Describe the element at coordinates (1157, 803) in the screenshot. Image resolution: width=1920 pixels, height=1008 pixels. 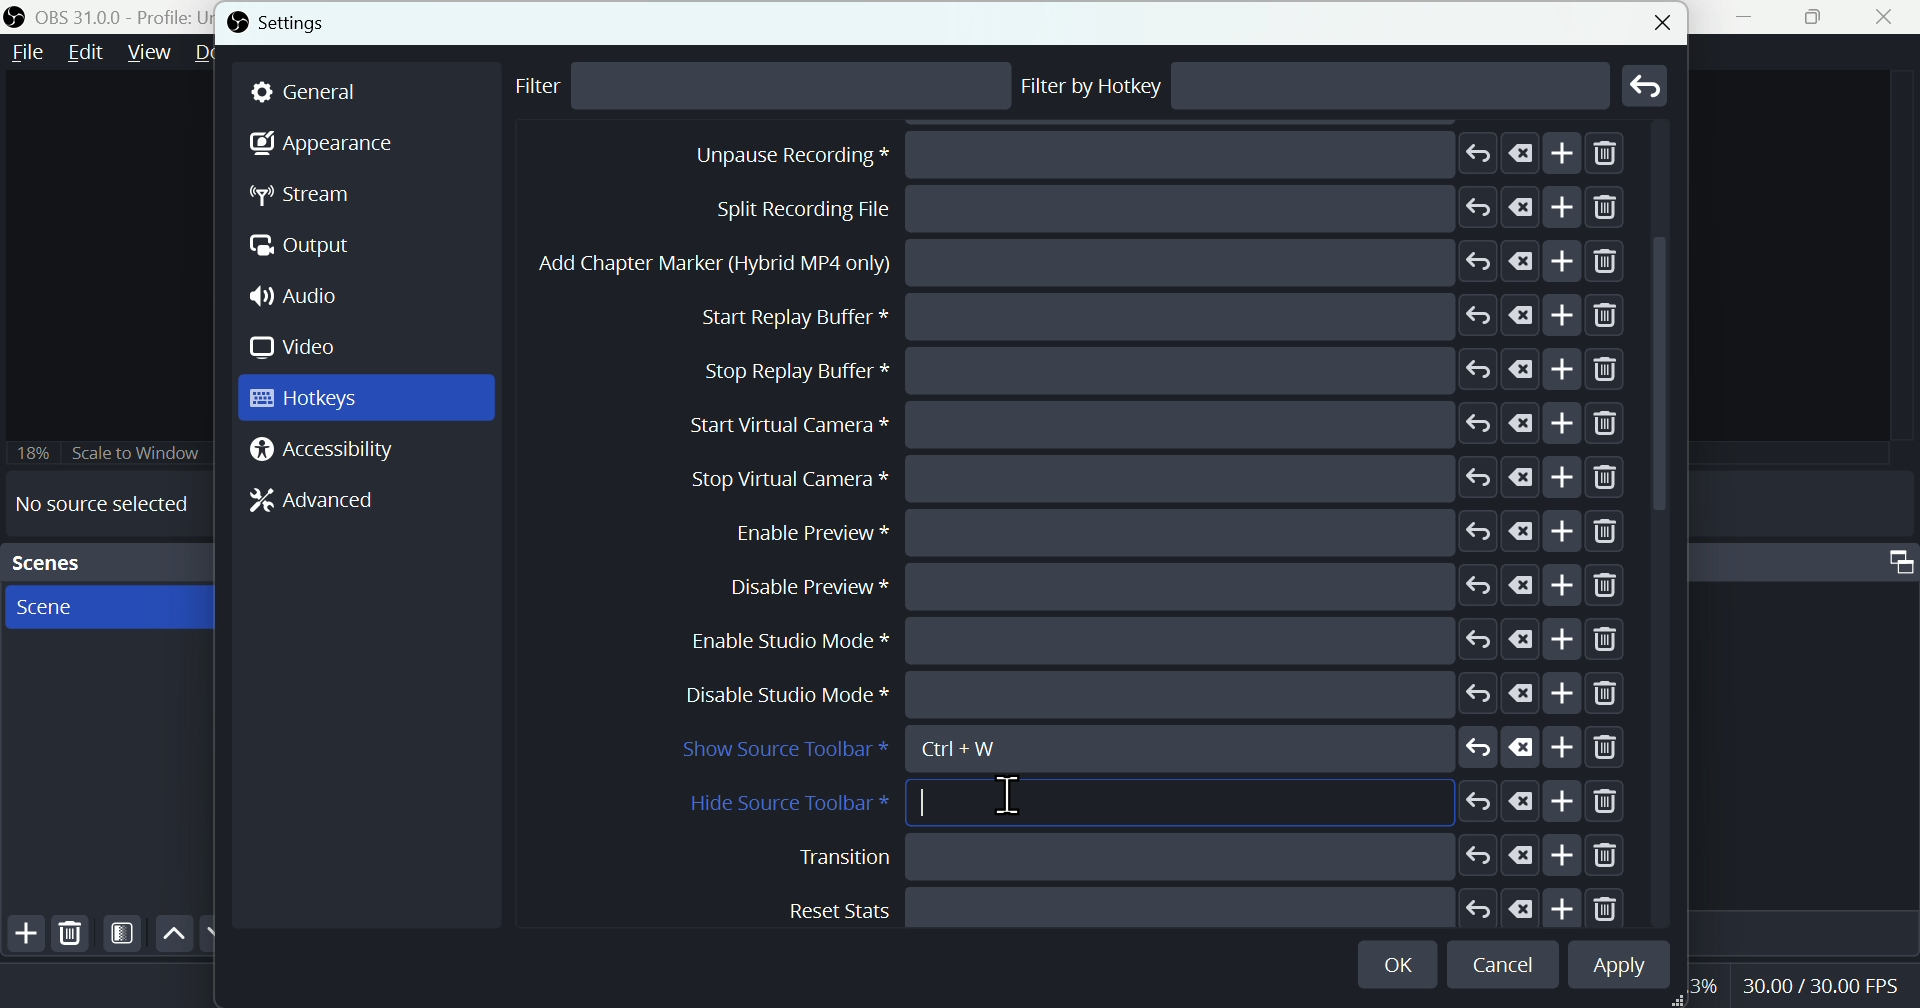
I see `Height source toolbar` at that location.